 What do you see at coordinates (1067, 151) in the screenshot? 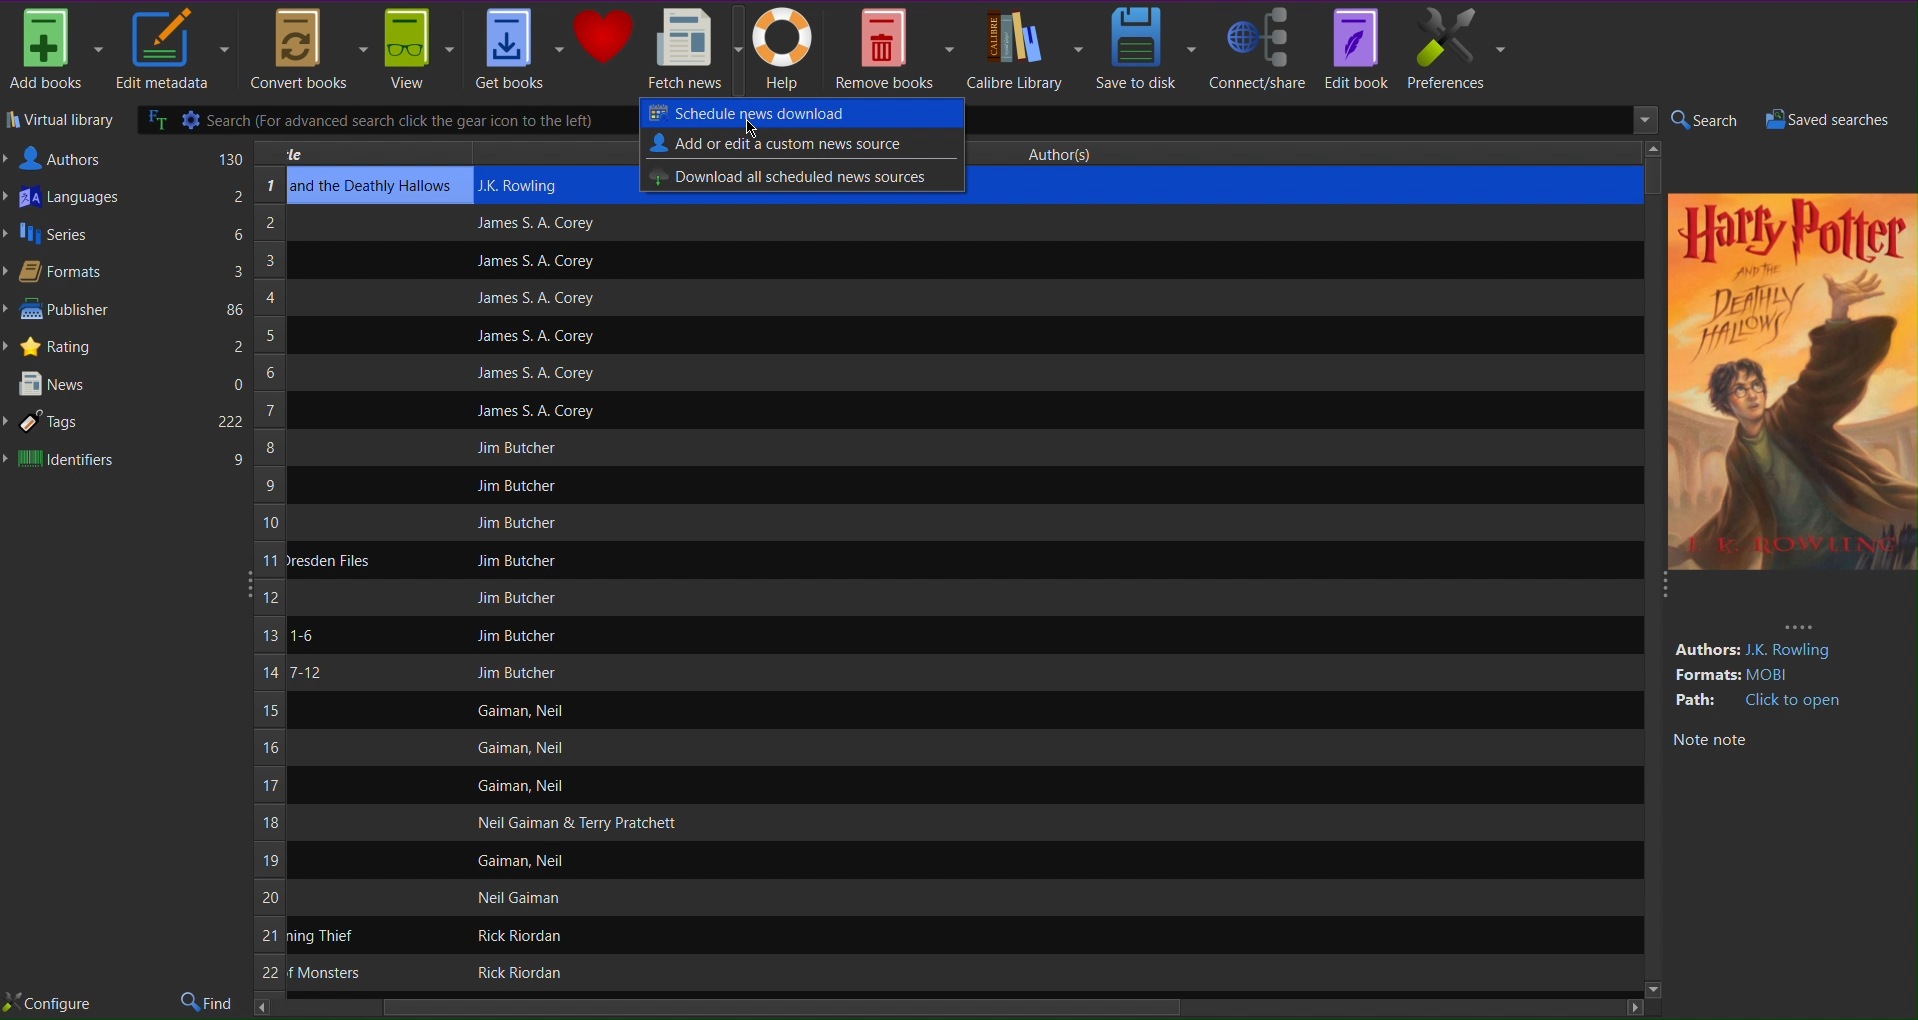
I see `Author` at bounding box center [1067, 151].